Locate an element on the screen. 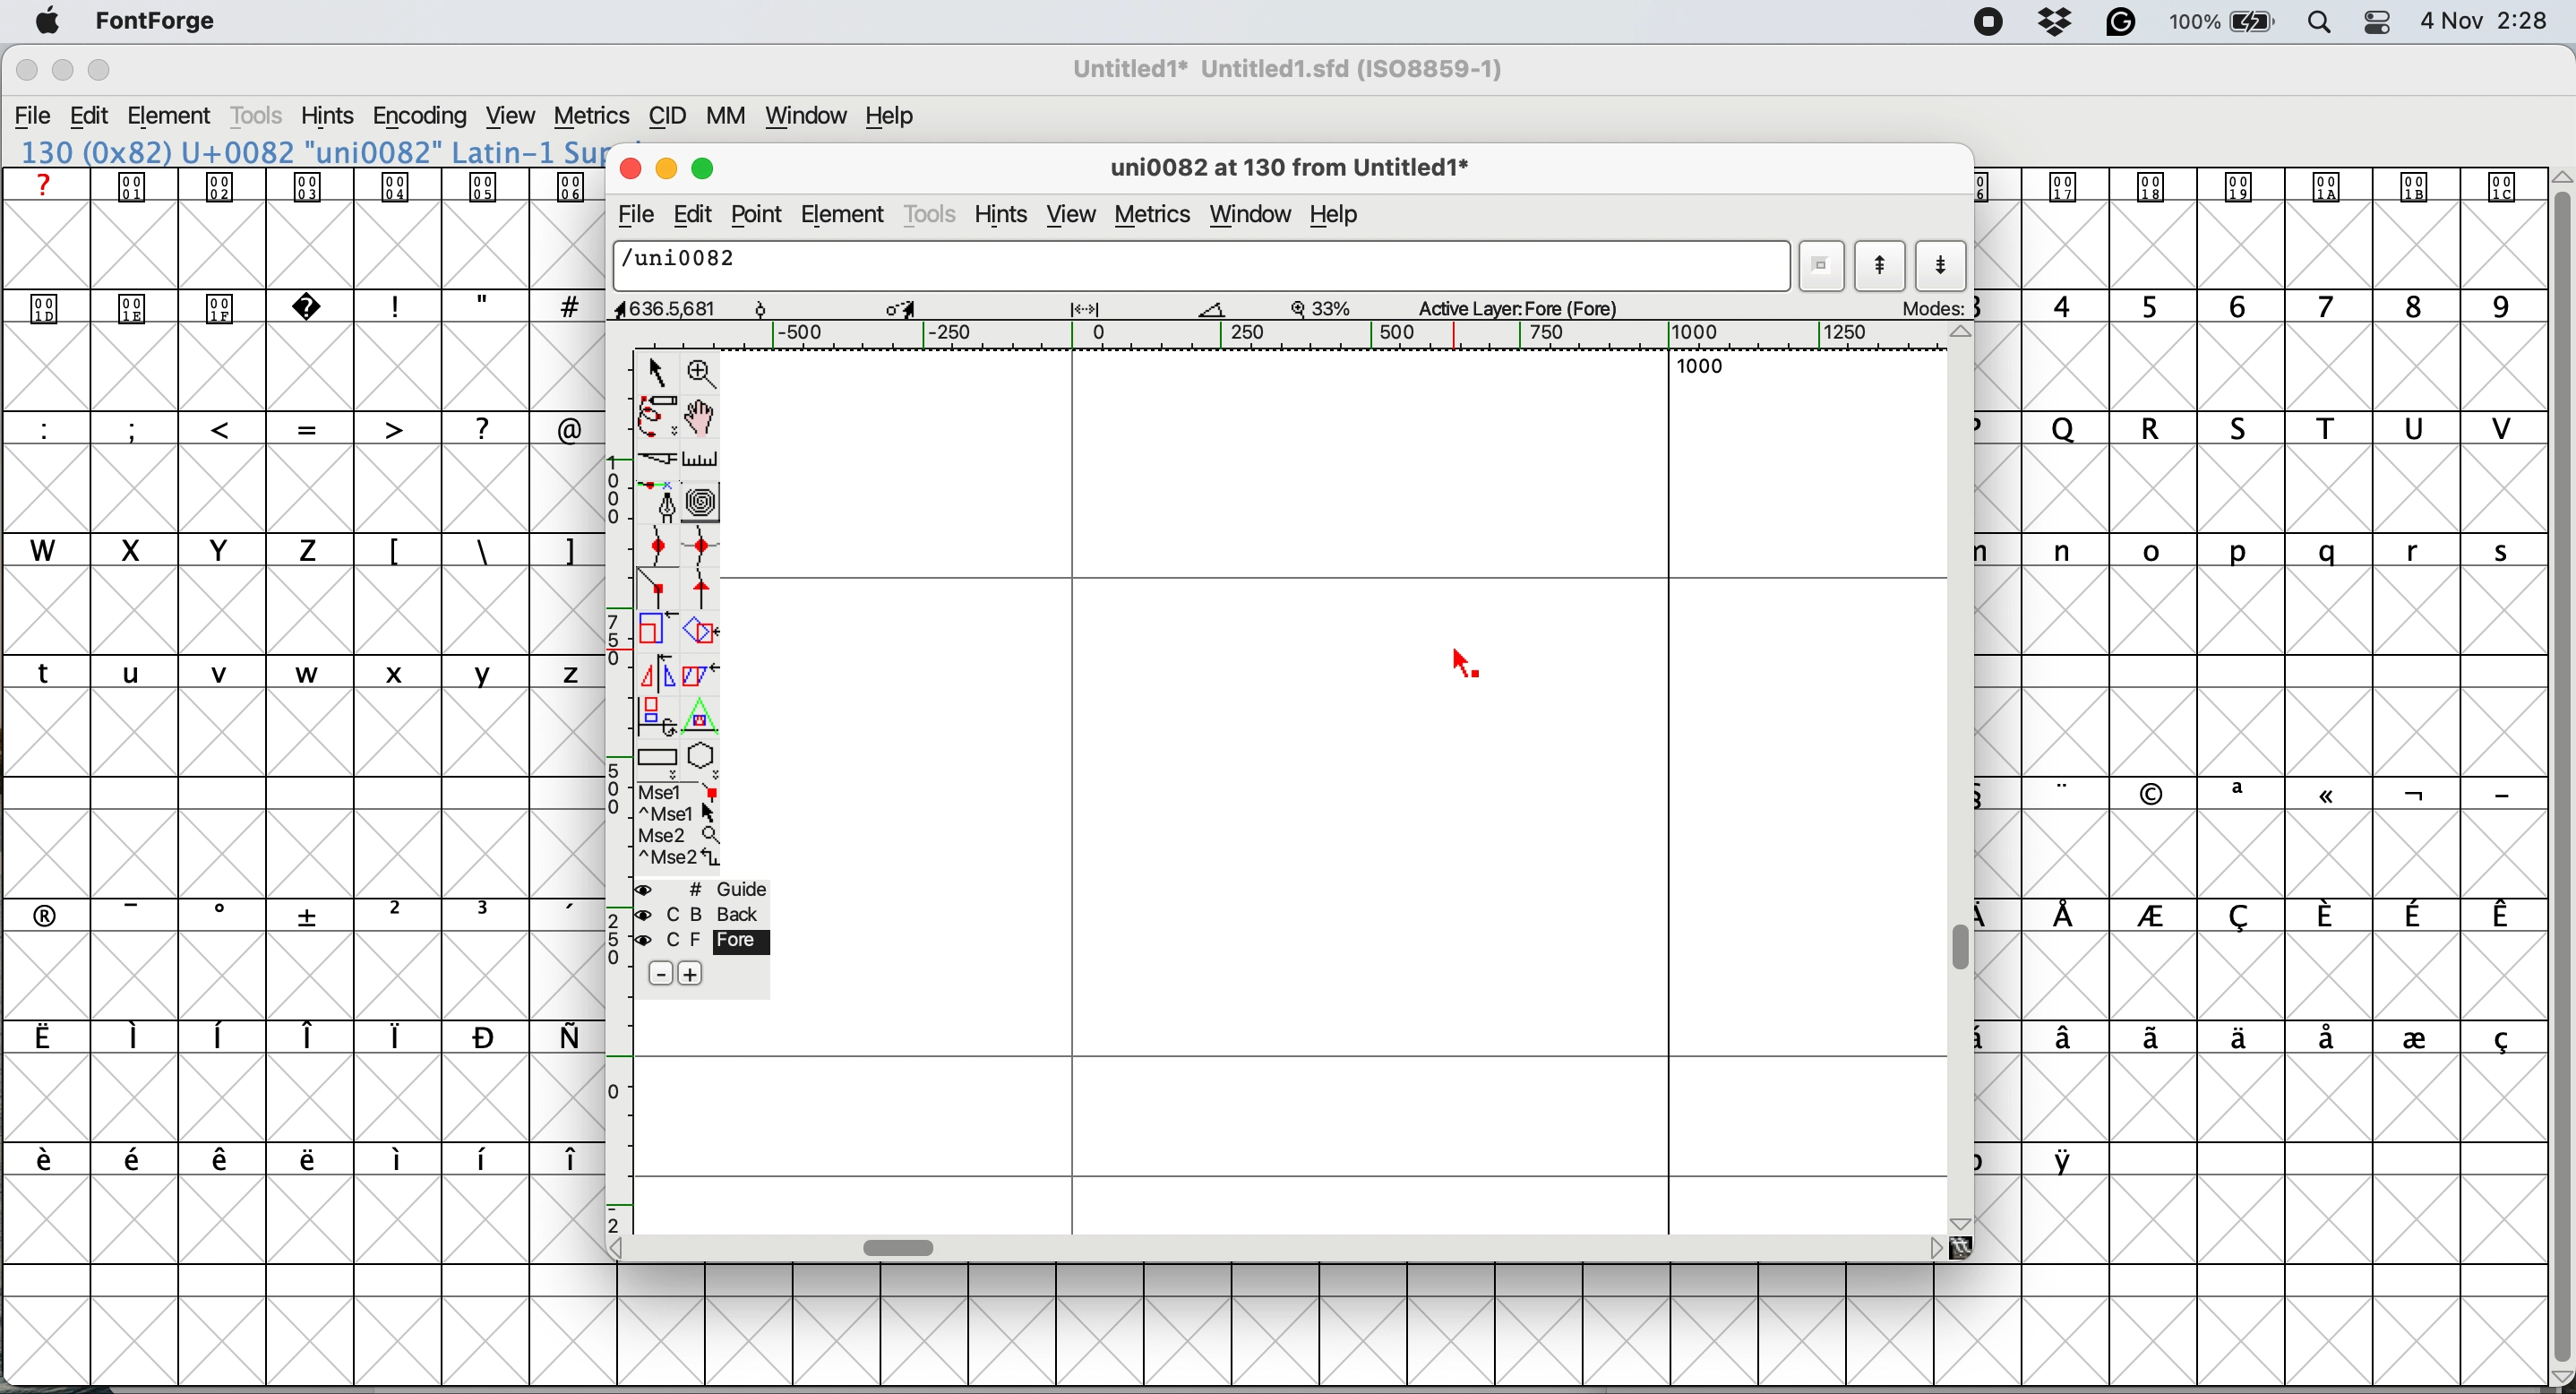  mm is located at coordinates (731, 116).